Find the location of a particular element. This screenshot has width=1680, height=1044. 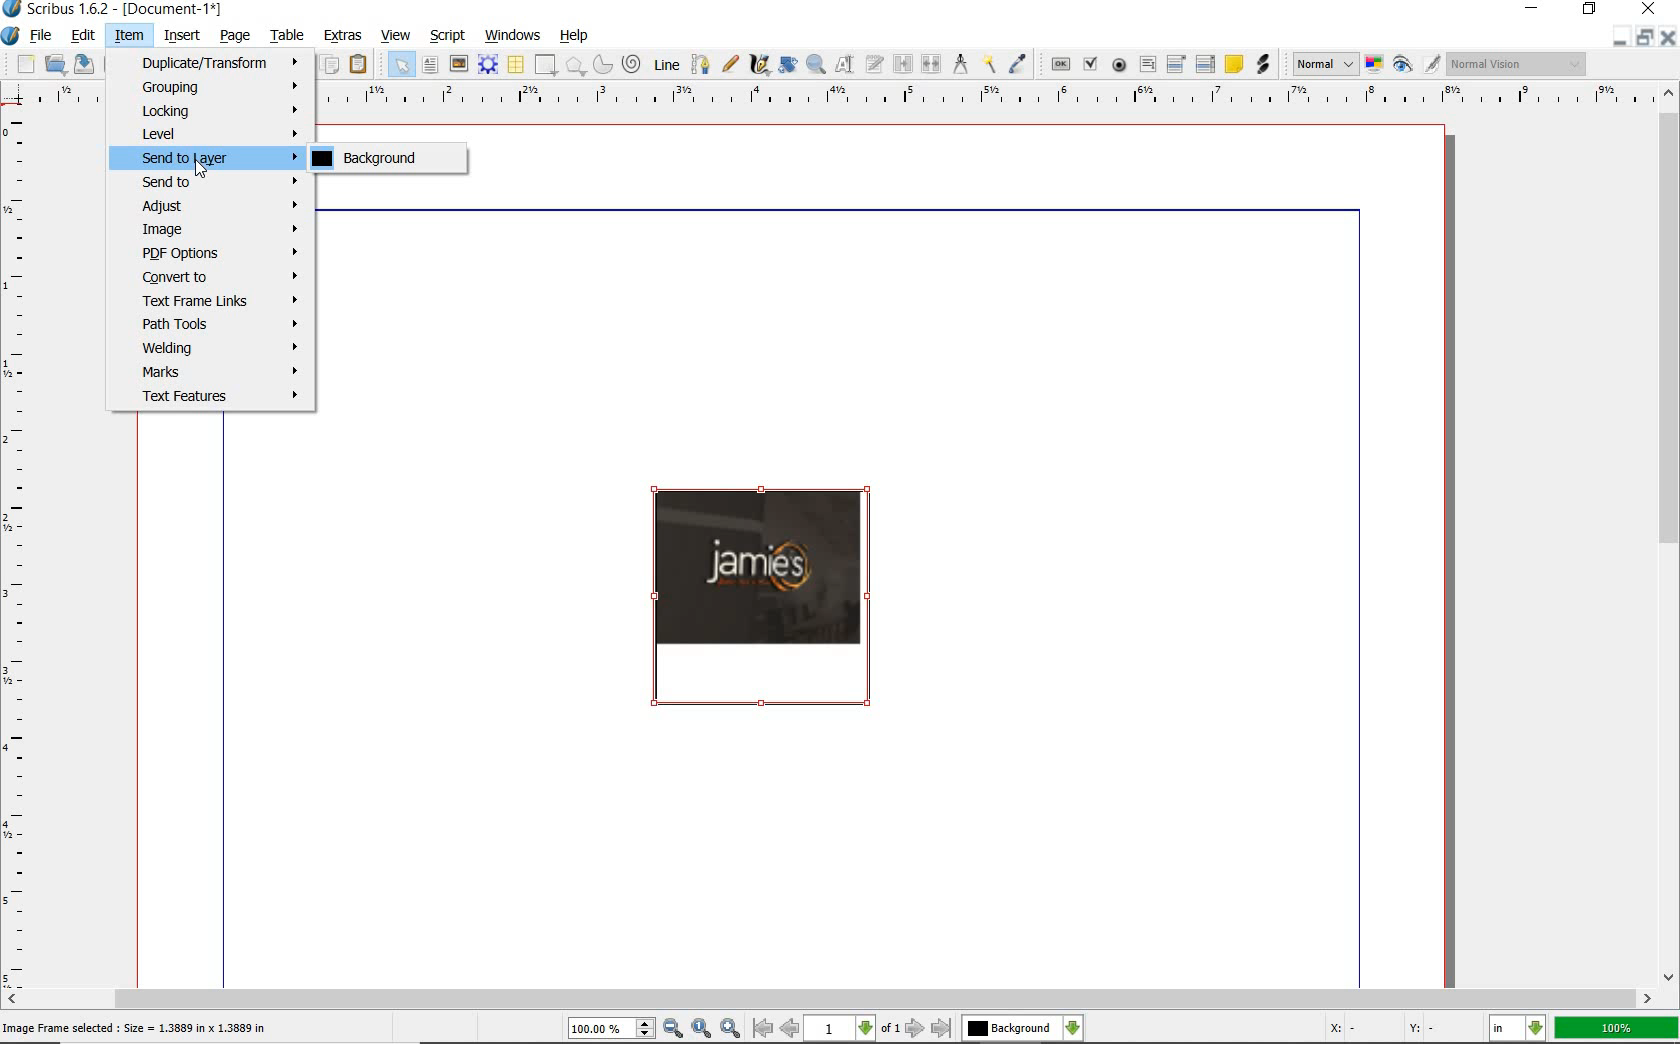

Zoom to 100% is located at coordinates (702, 1028).